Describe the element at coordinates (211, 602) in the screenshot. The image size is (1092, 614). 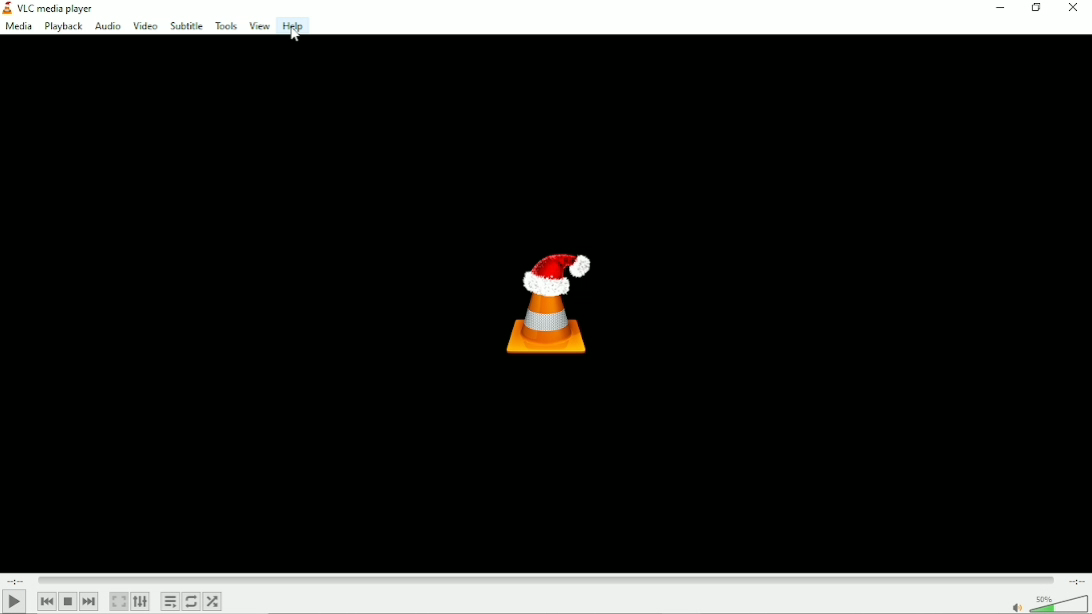
I see `Random` at that location.